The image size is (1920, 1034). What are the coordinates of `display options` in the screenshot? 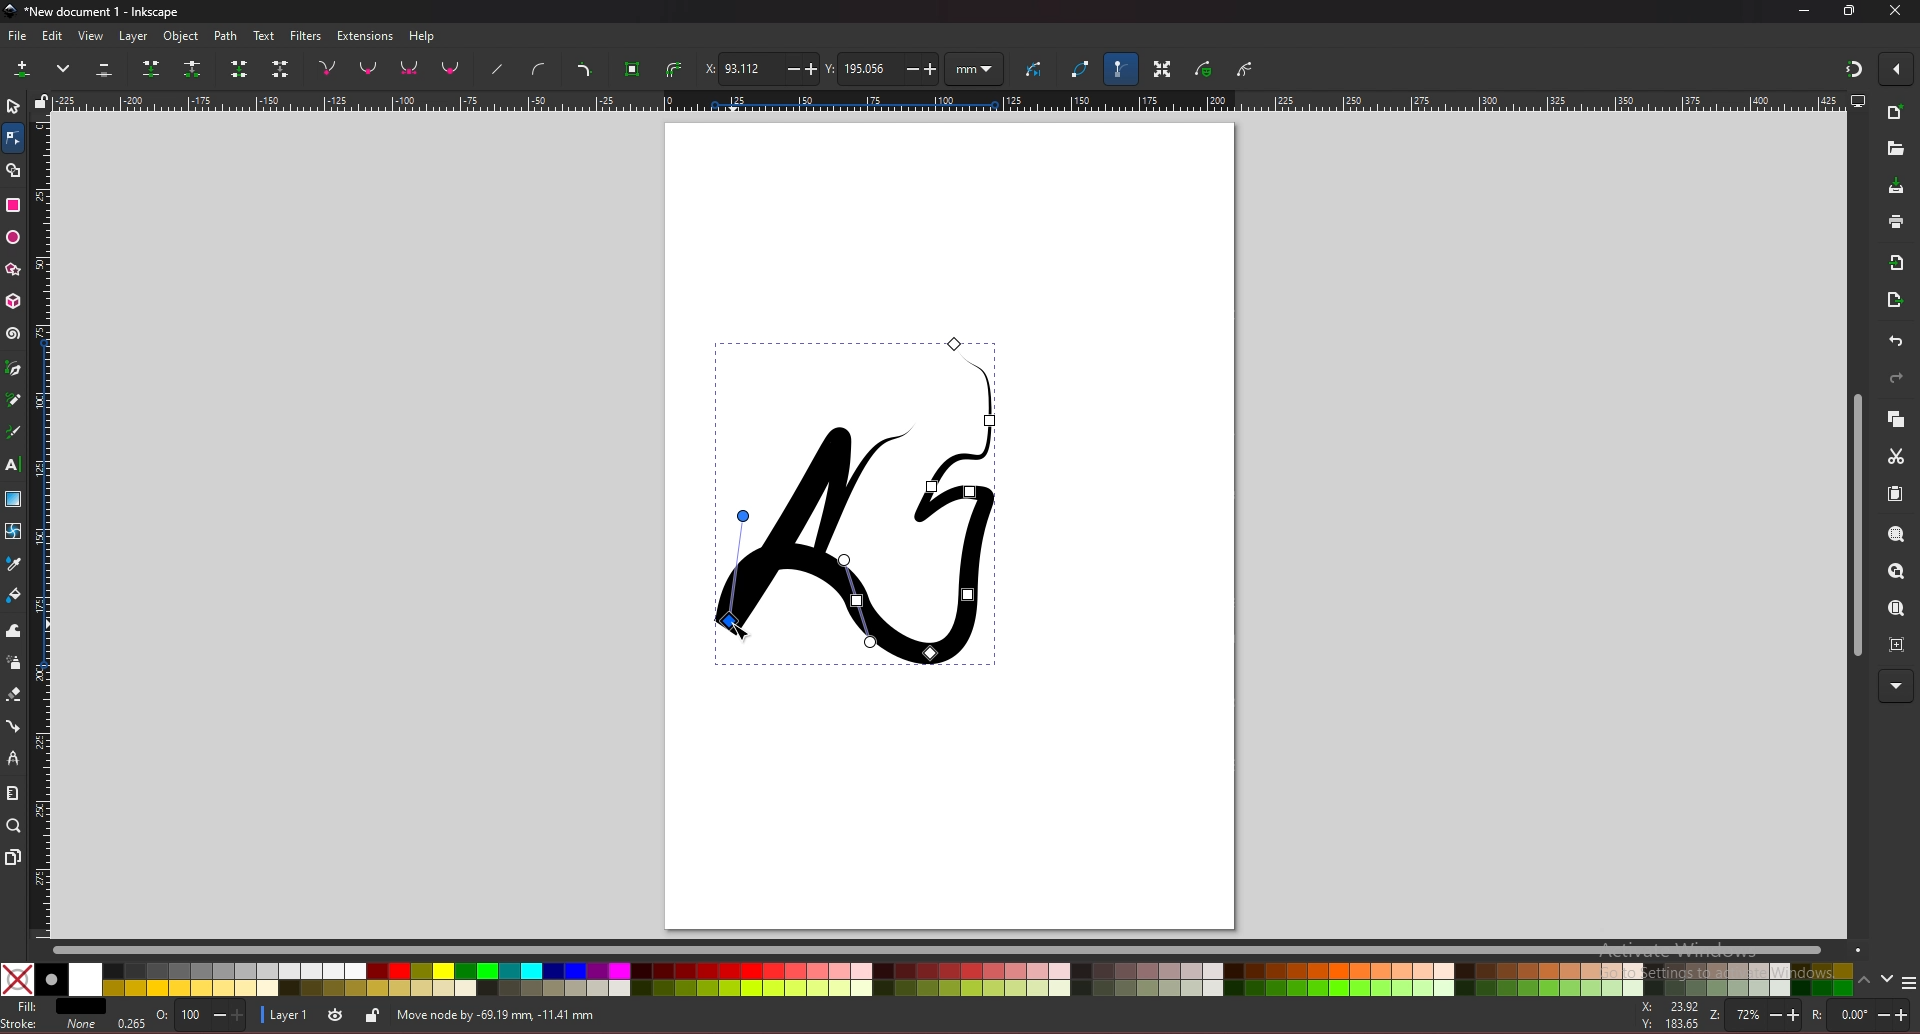 It's located at (1856, 100).